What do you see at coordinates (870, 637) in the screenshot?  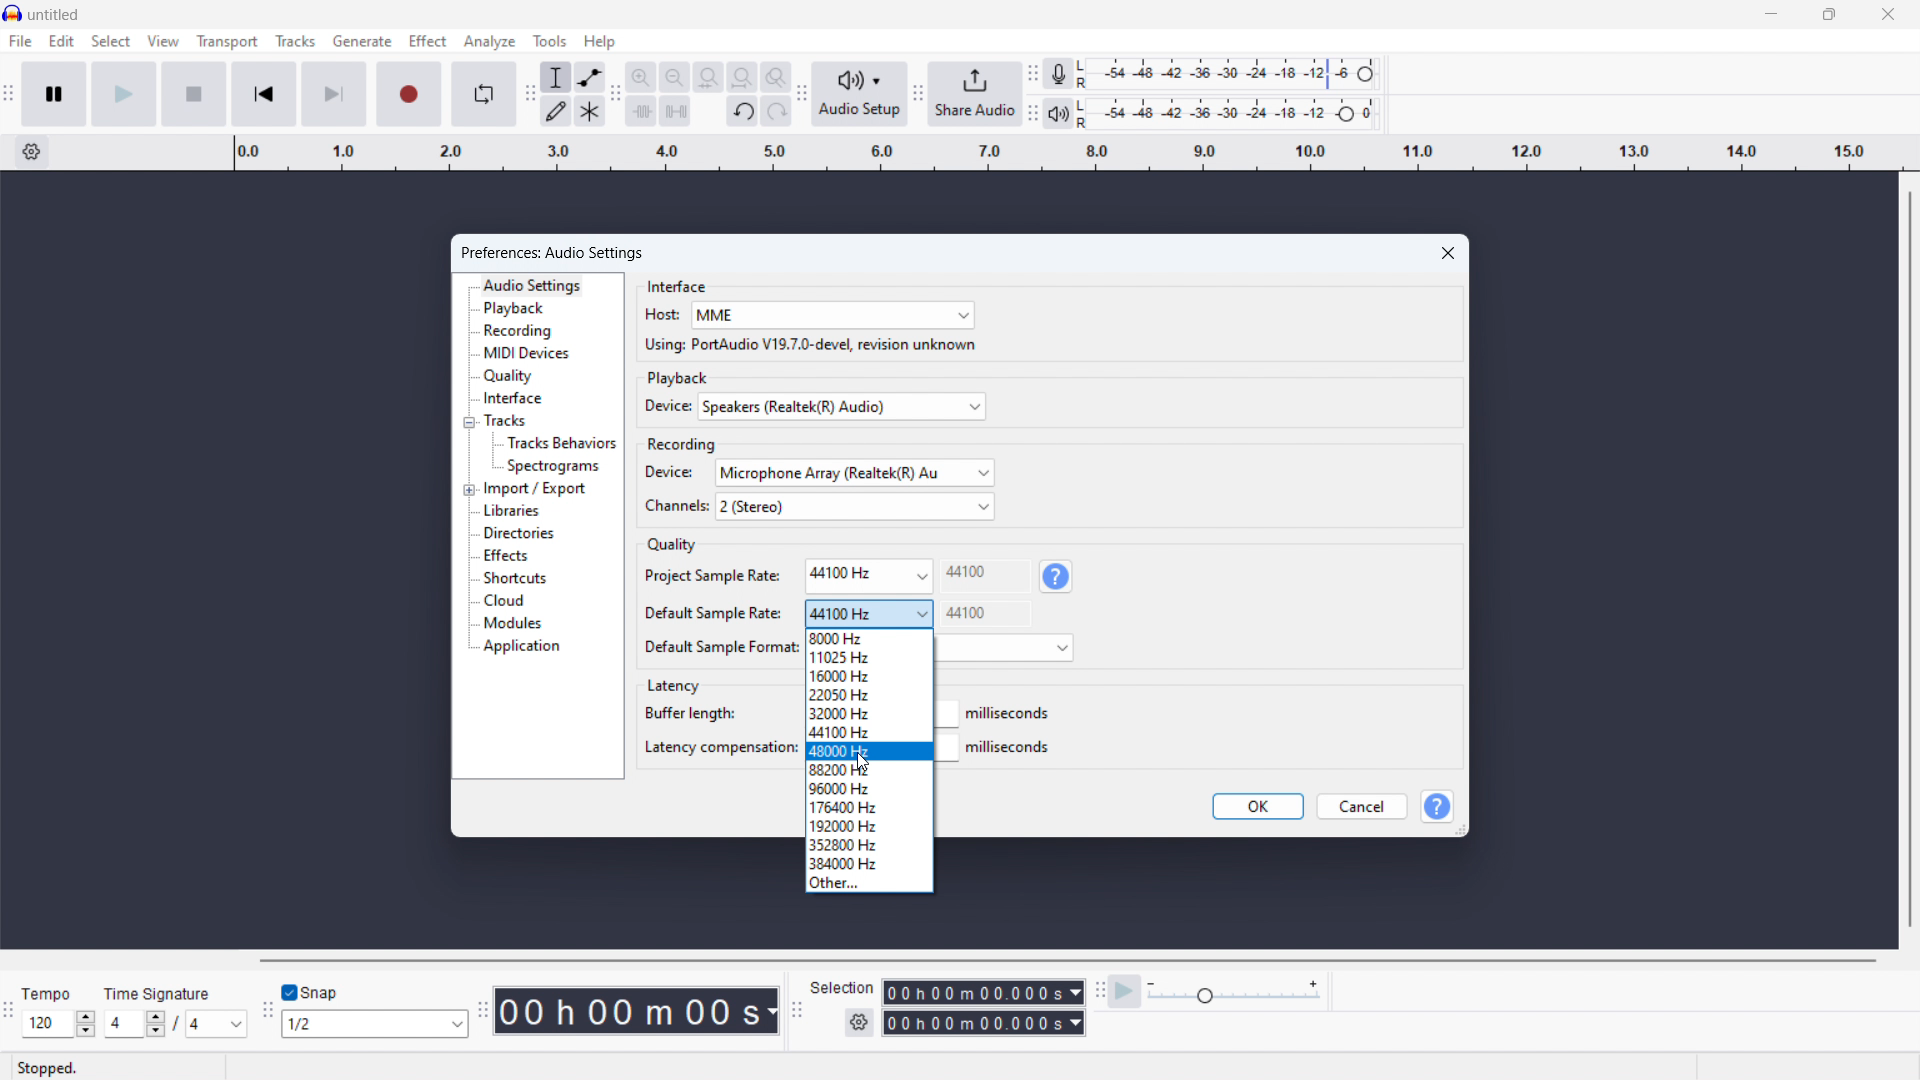 I see `8000Hz` at bounding box center [870, 637].